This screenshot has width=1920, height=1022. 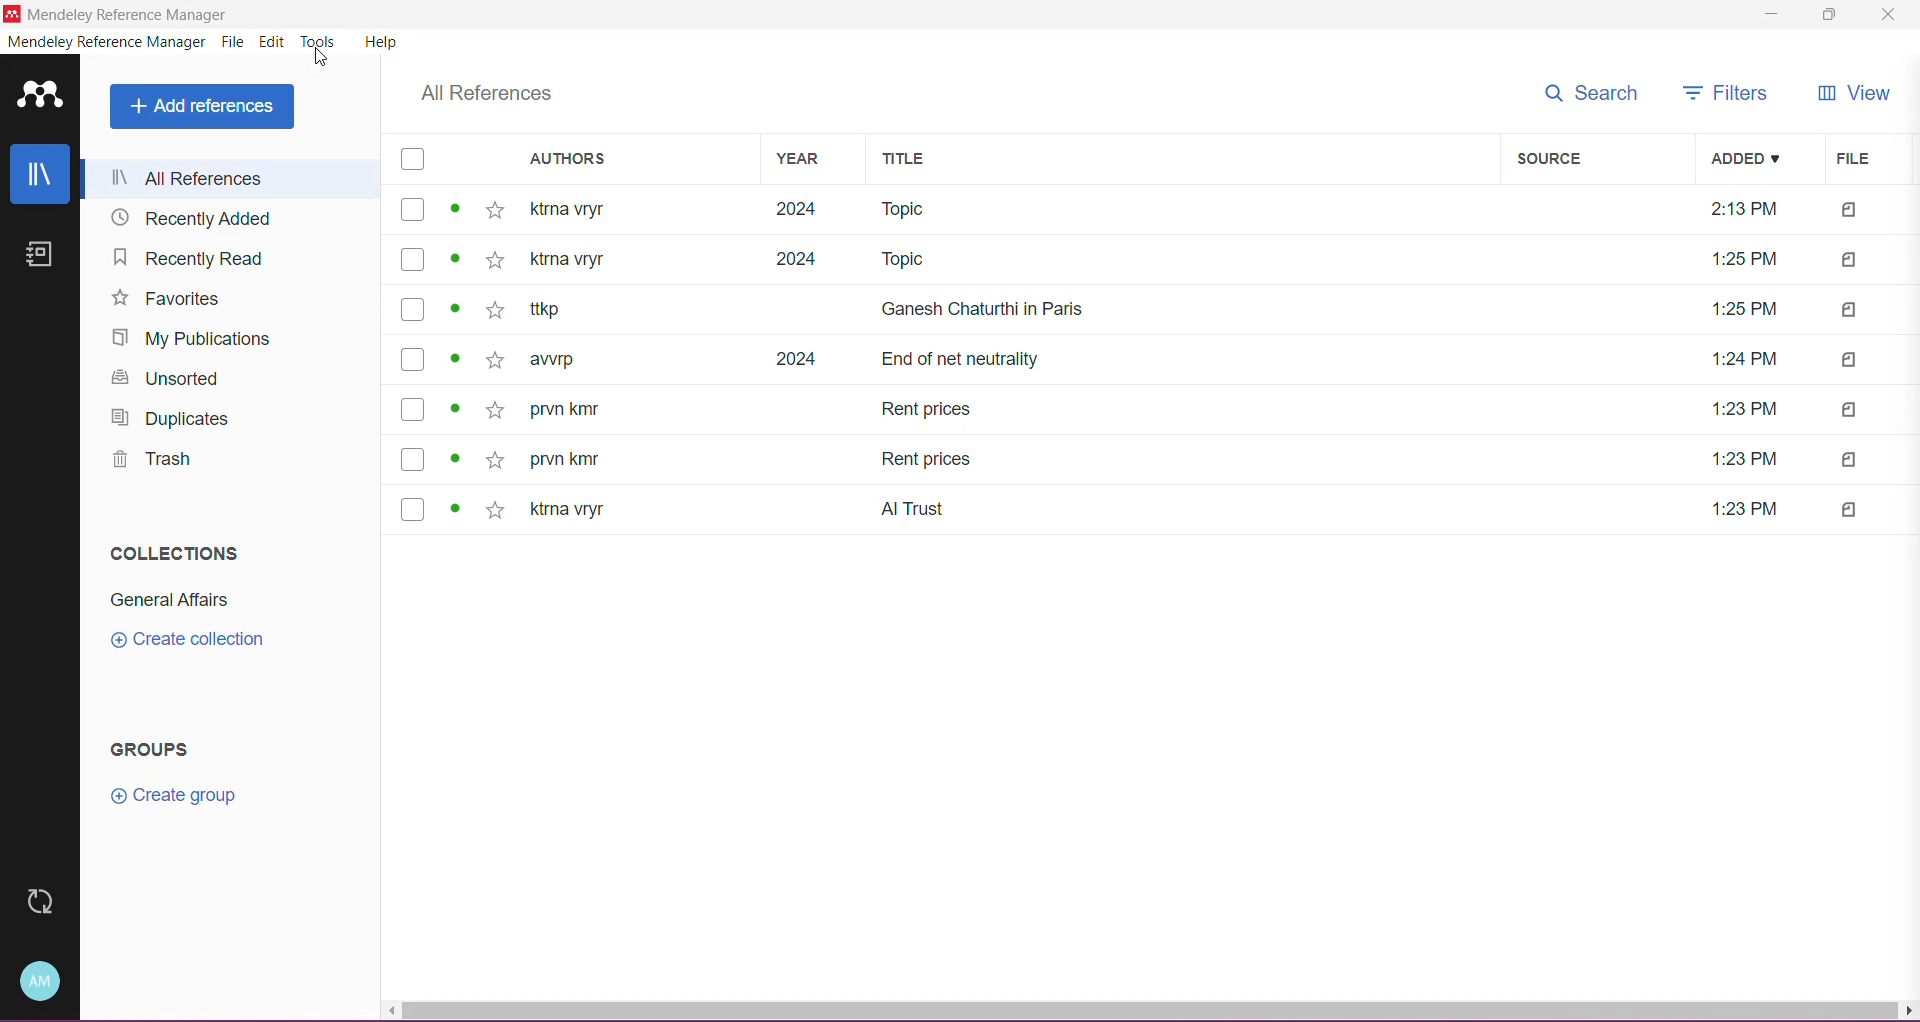 I want to click on file, so click(x=1850, y=258).